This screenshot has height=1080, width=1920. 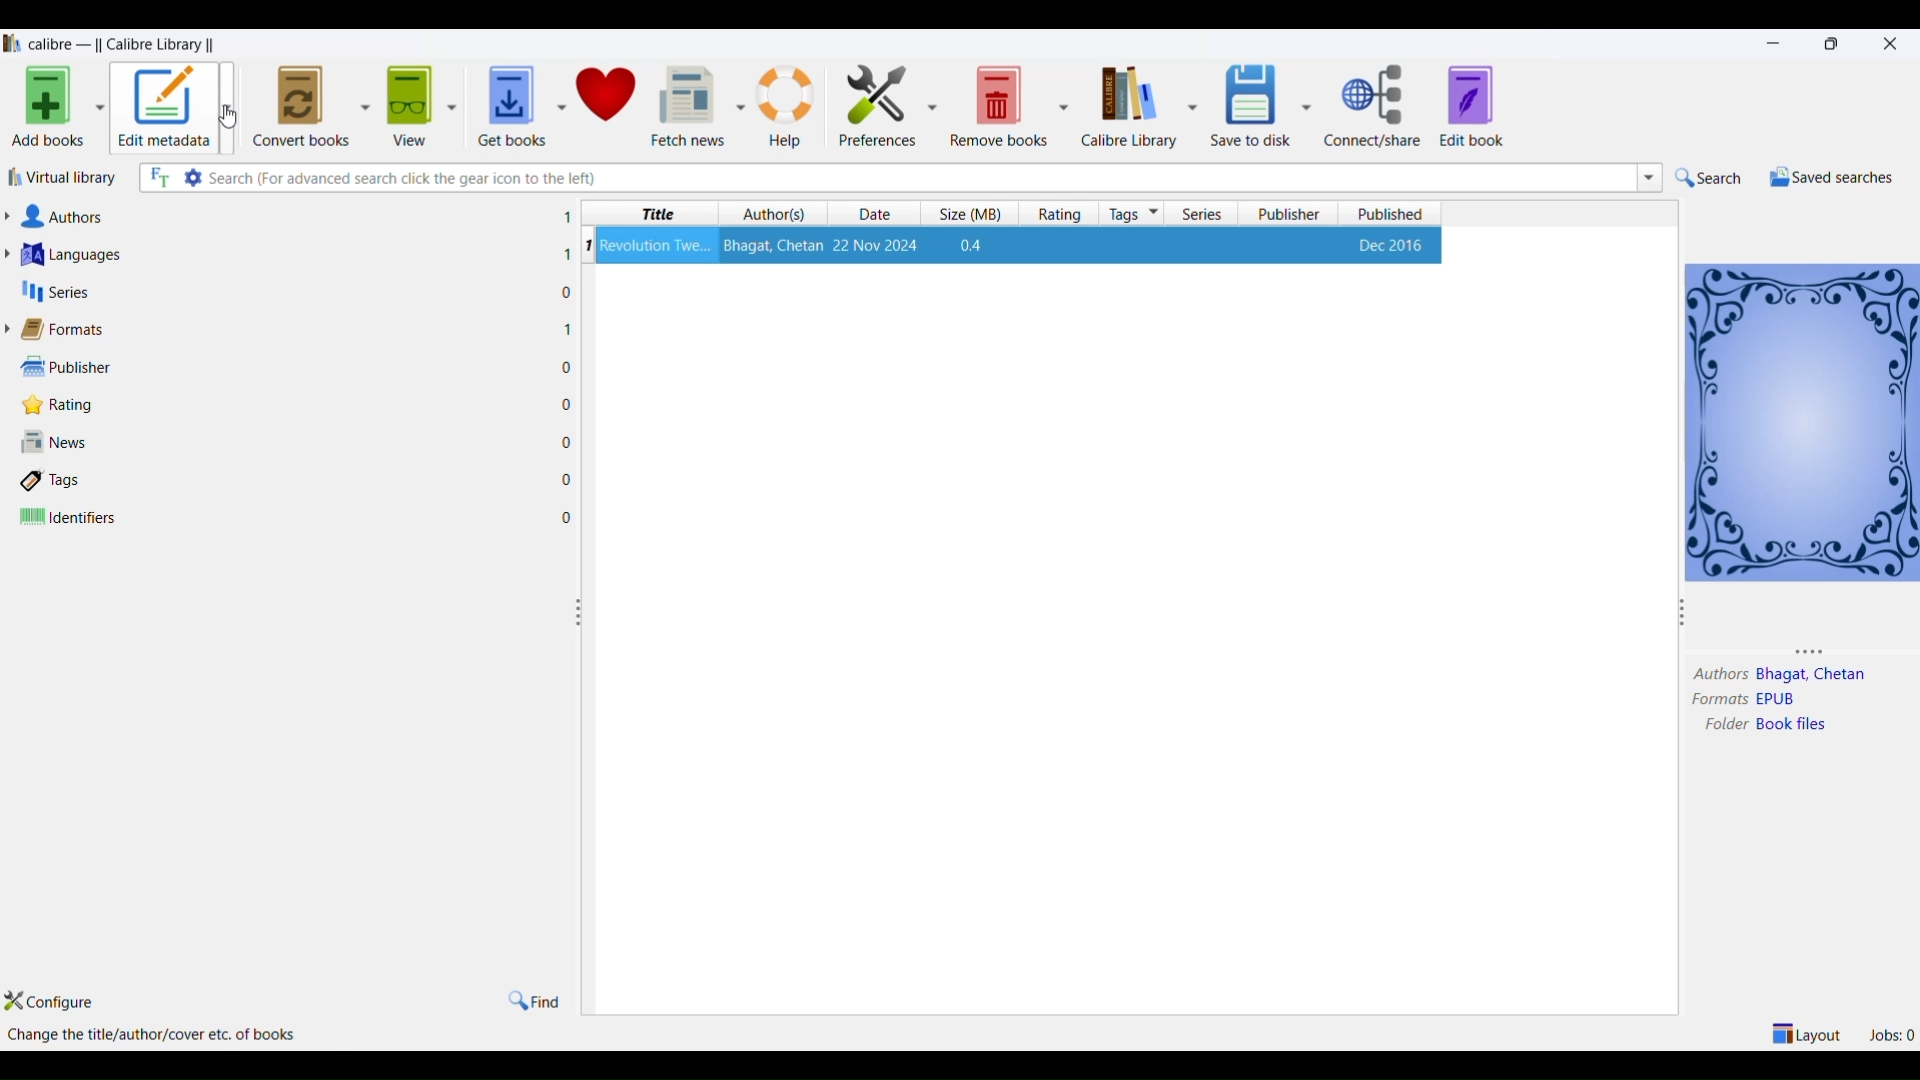 What do you see at coordinates (608, 97) in the screenshot?
I see `donate to calibre` at bounding box center [608, 97].